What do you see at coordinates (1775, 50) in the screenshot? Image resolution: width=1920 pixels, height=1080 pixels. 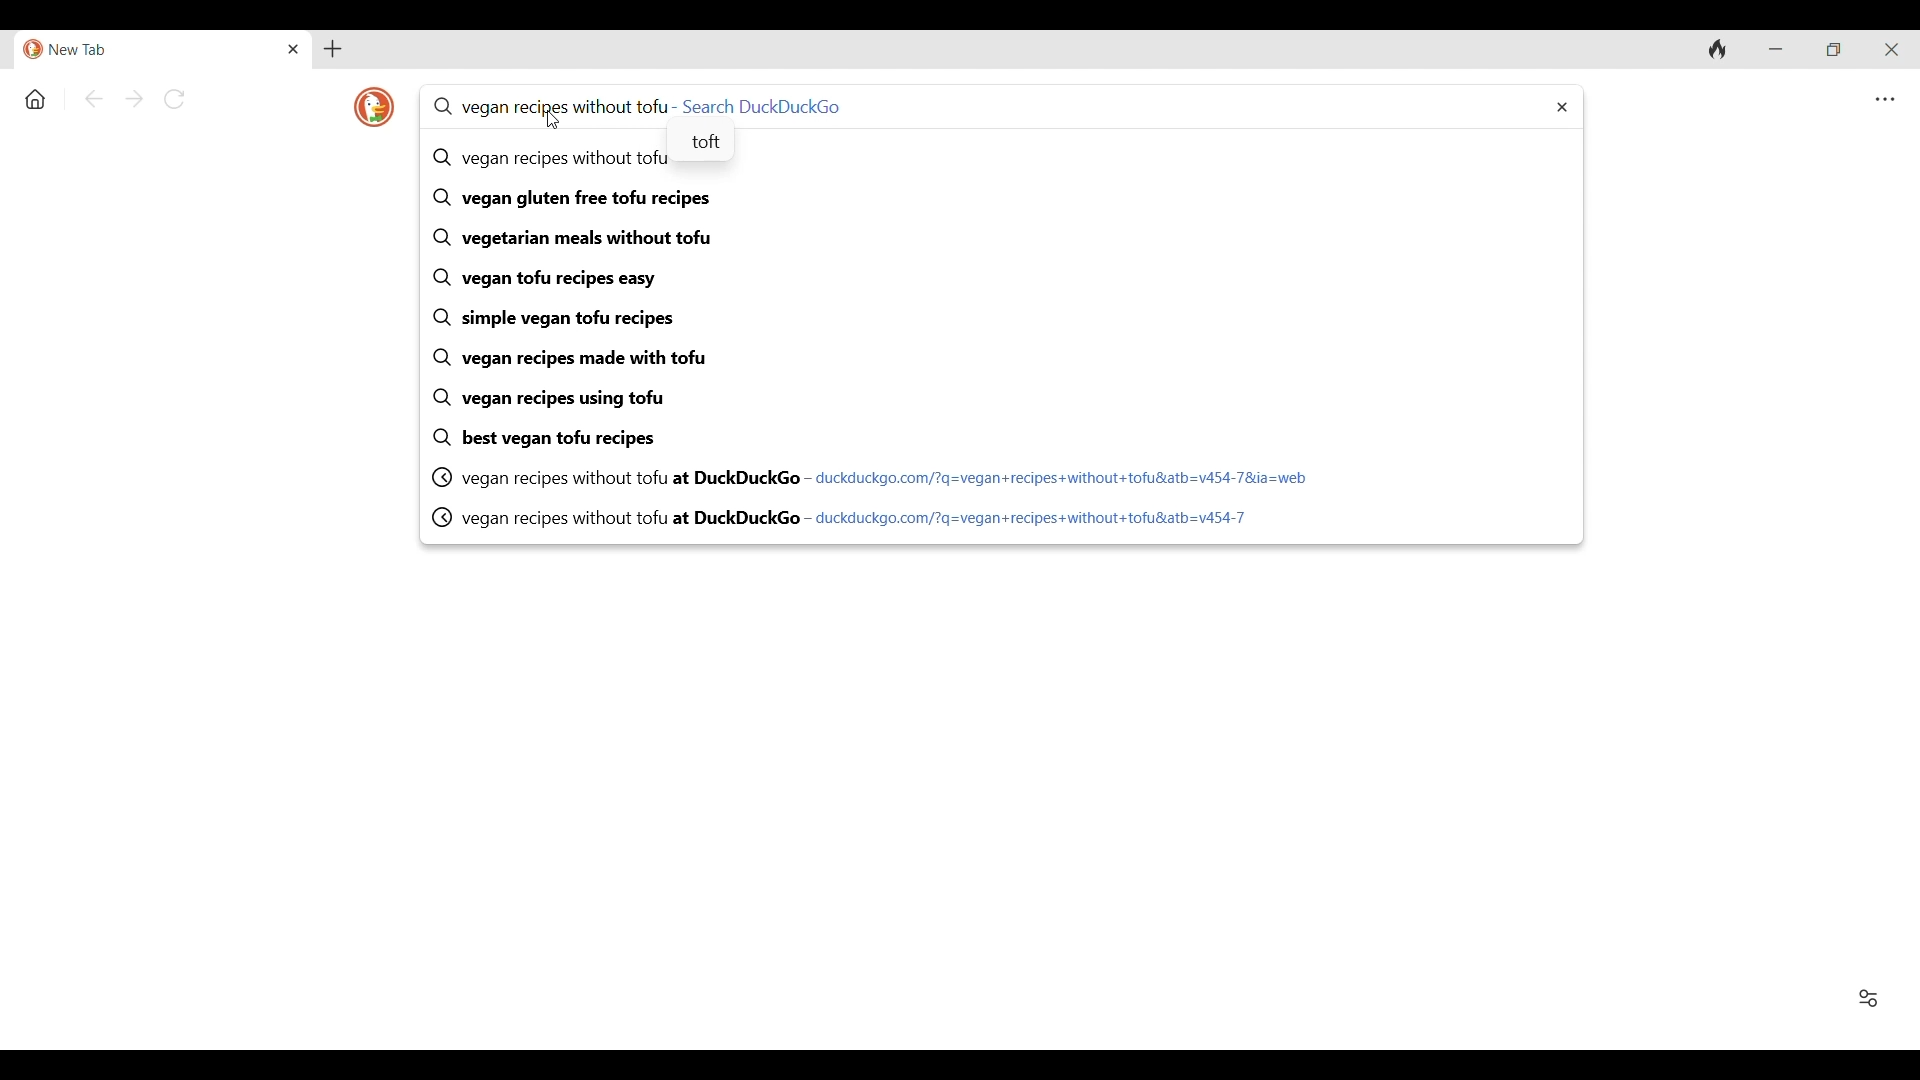 I see `Minimize` at bounding box center [1775, 50].